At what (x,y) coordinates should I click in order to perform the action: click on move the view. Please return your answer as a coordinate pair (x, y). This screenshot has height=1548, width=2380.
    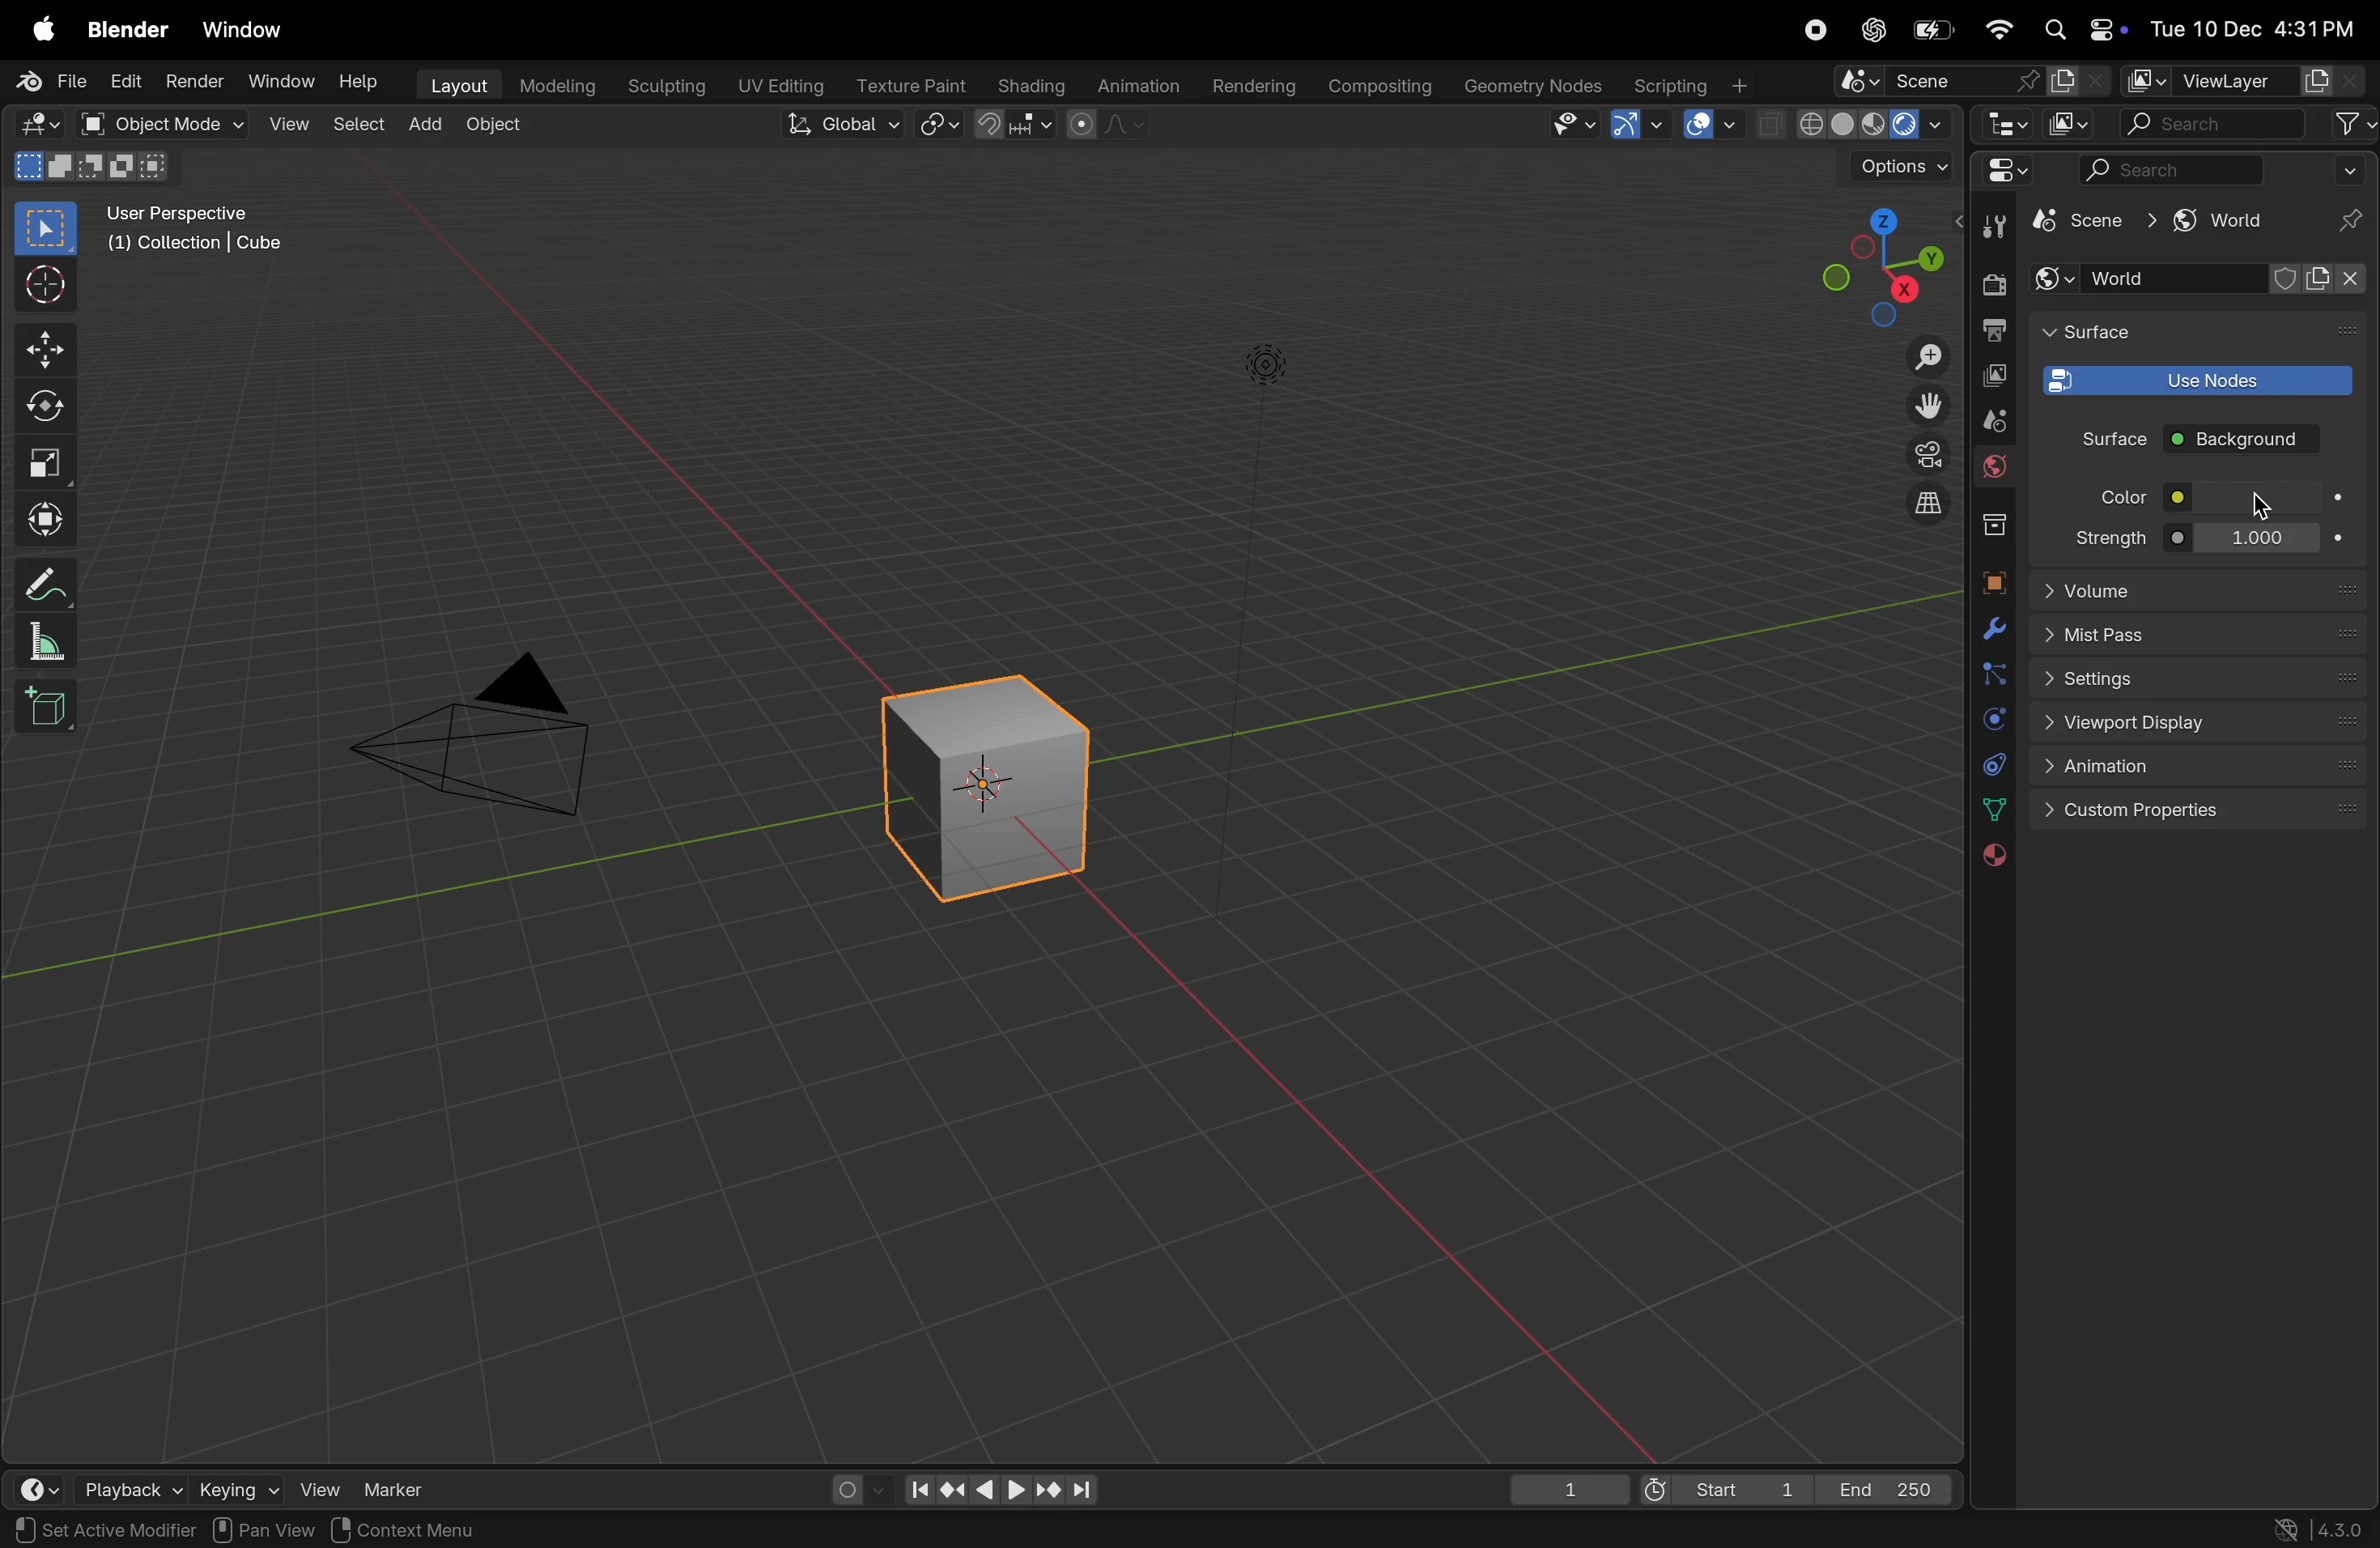
    Looking at the image, I should click on (1921, 405).